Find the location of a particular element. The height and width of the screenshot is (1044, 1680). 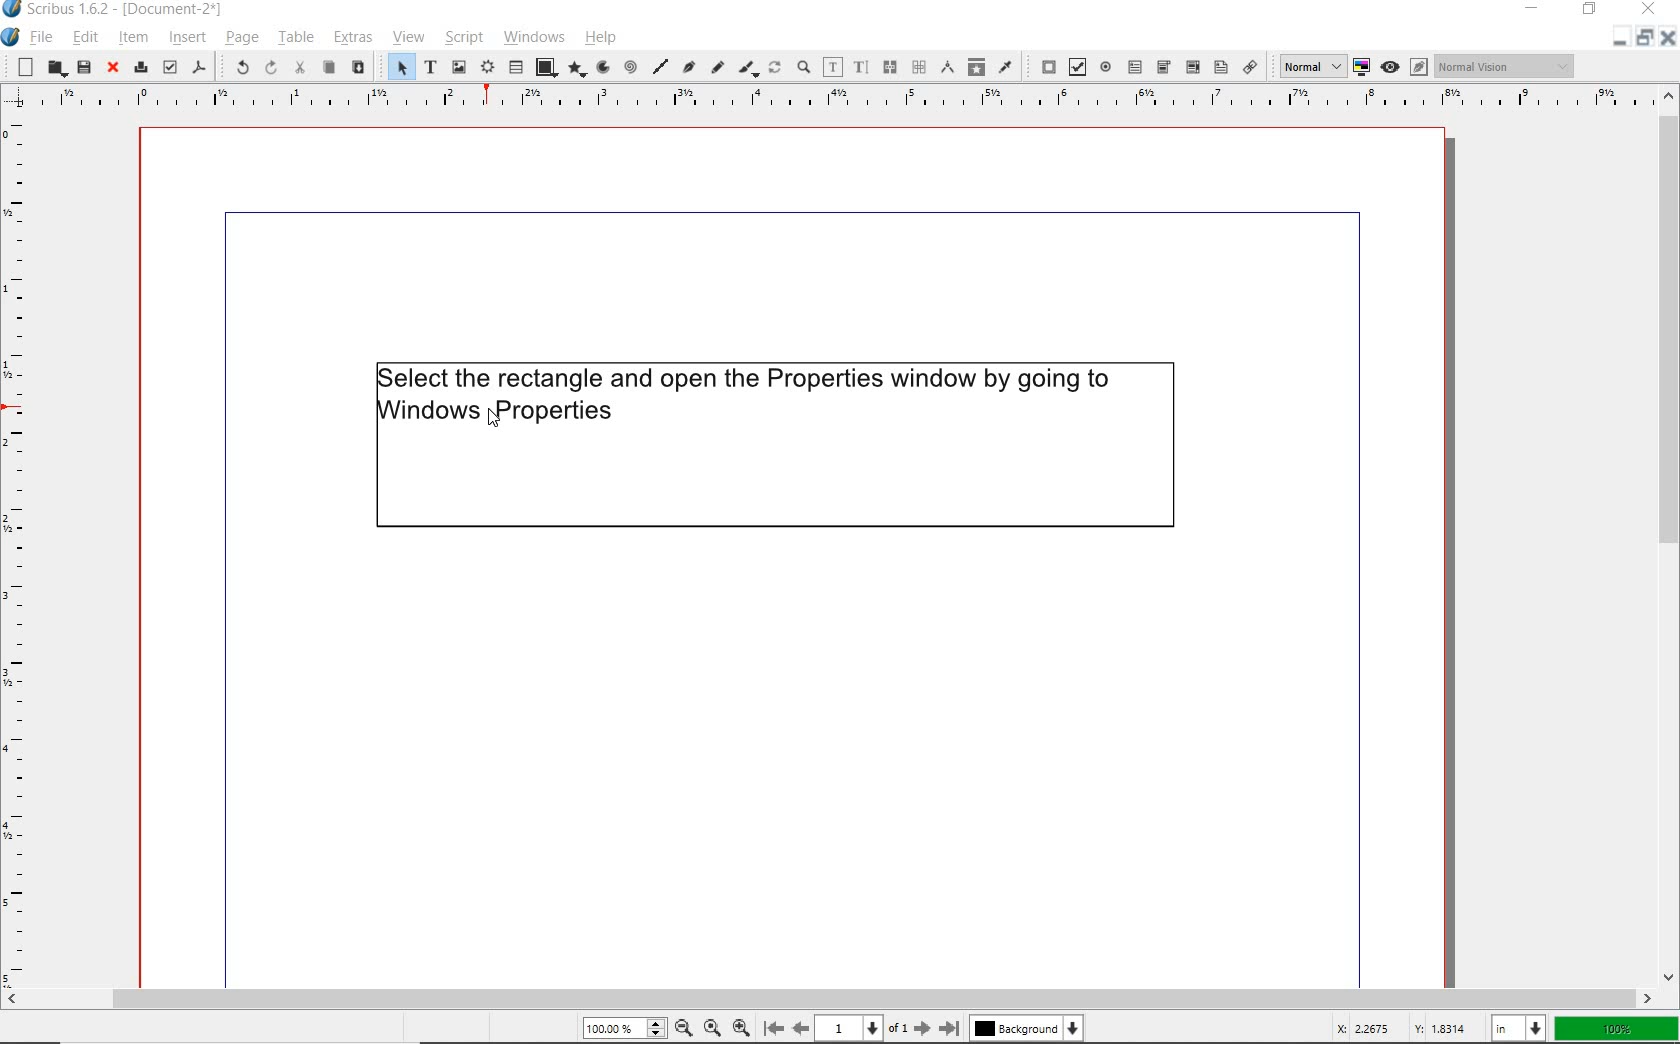

edit is located at coordinates (86, 37).